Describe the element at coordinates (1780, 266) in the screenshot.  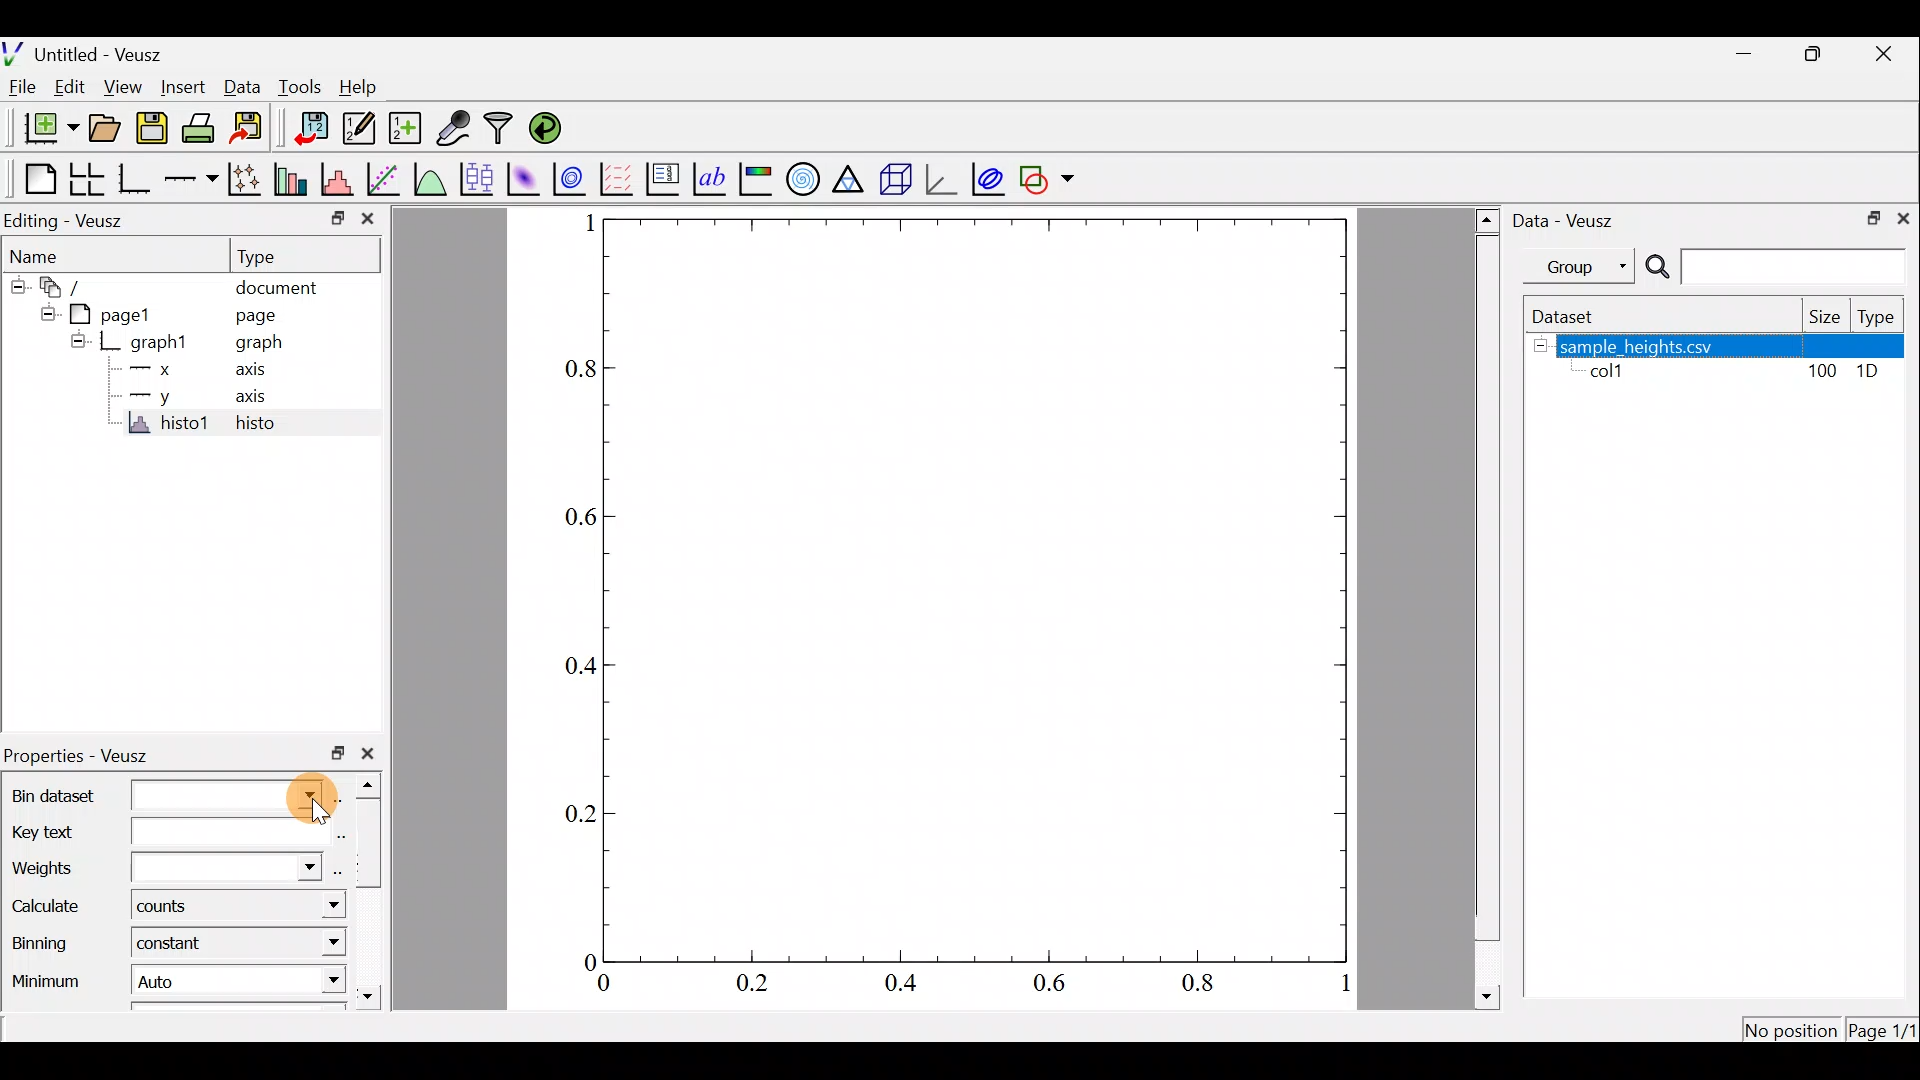
I see `search bar` at that location.